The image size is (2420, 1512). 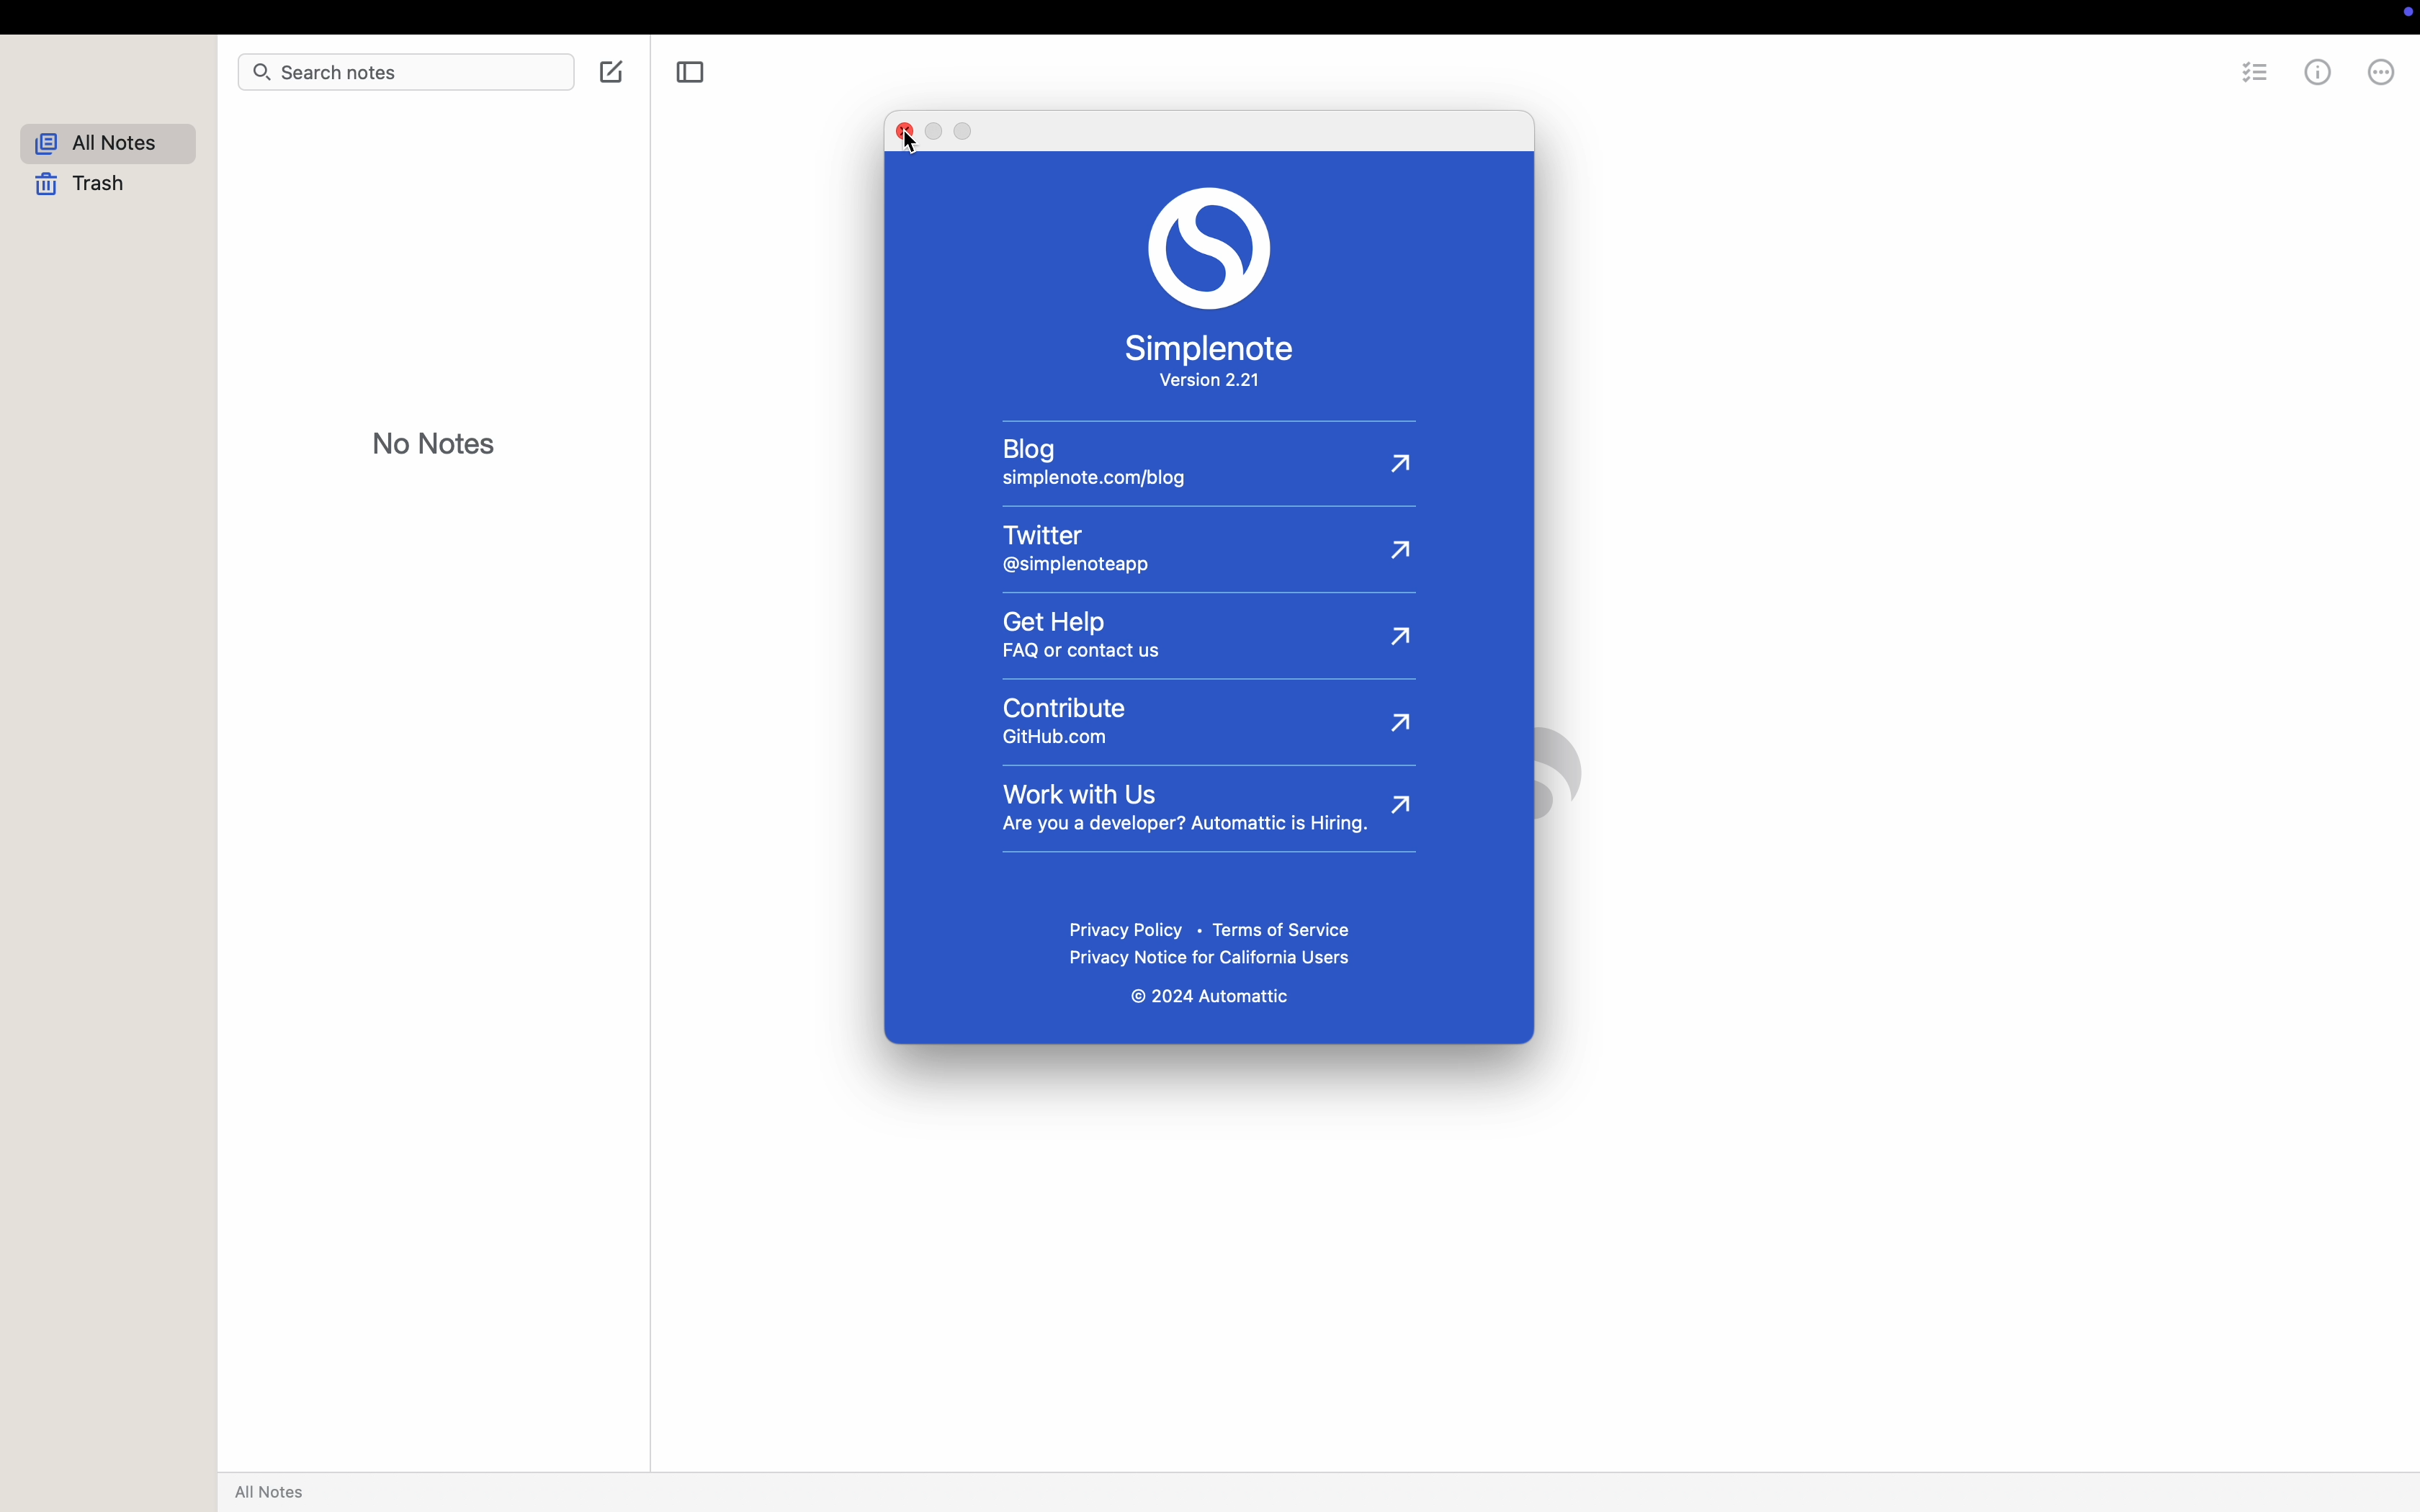 What do you see at coordinates (2355, 73) in the screenshot?
I see `help` at bounding box center [2355, 73].